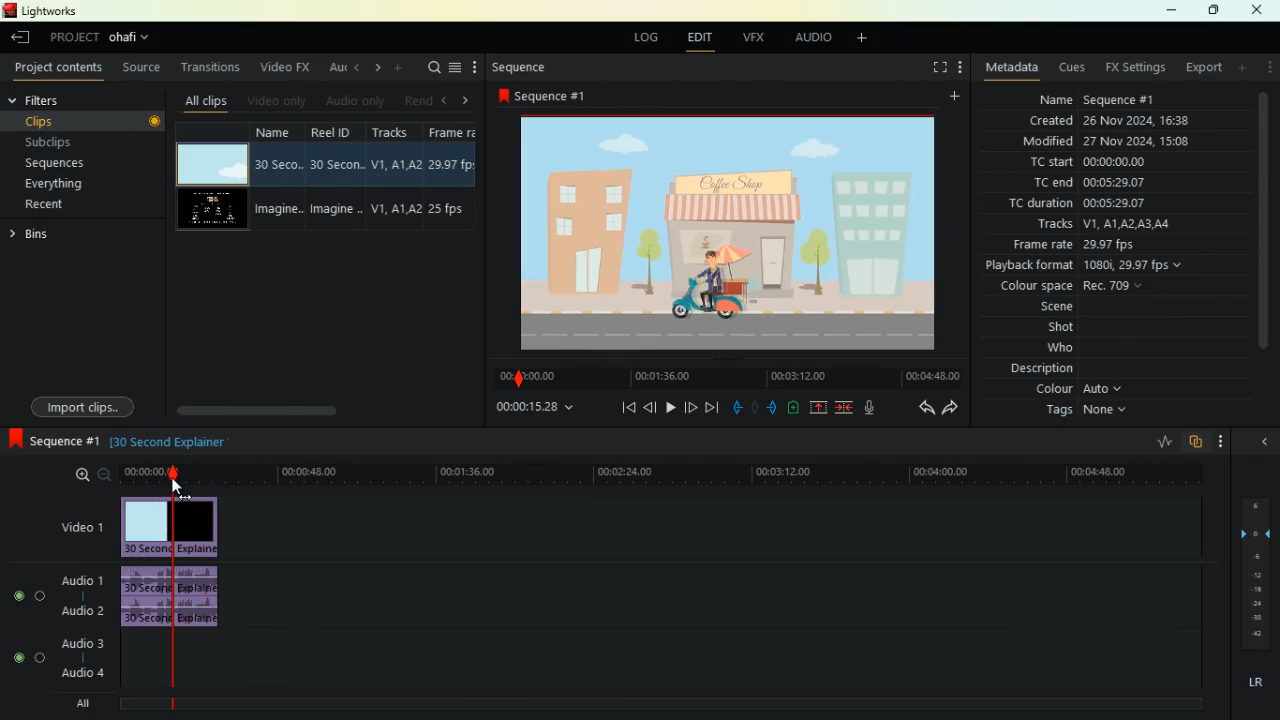 The height and width of the screenshot is (720, 1280). Describe the element at coordinates (1134, 265) in the screenshot. I see `1080i, 29.97 fps v` at that location.